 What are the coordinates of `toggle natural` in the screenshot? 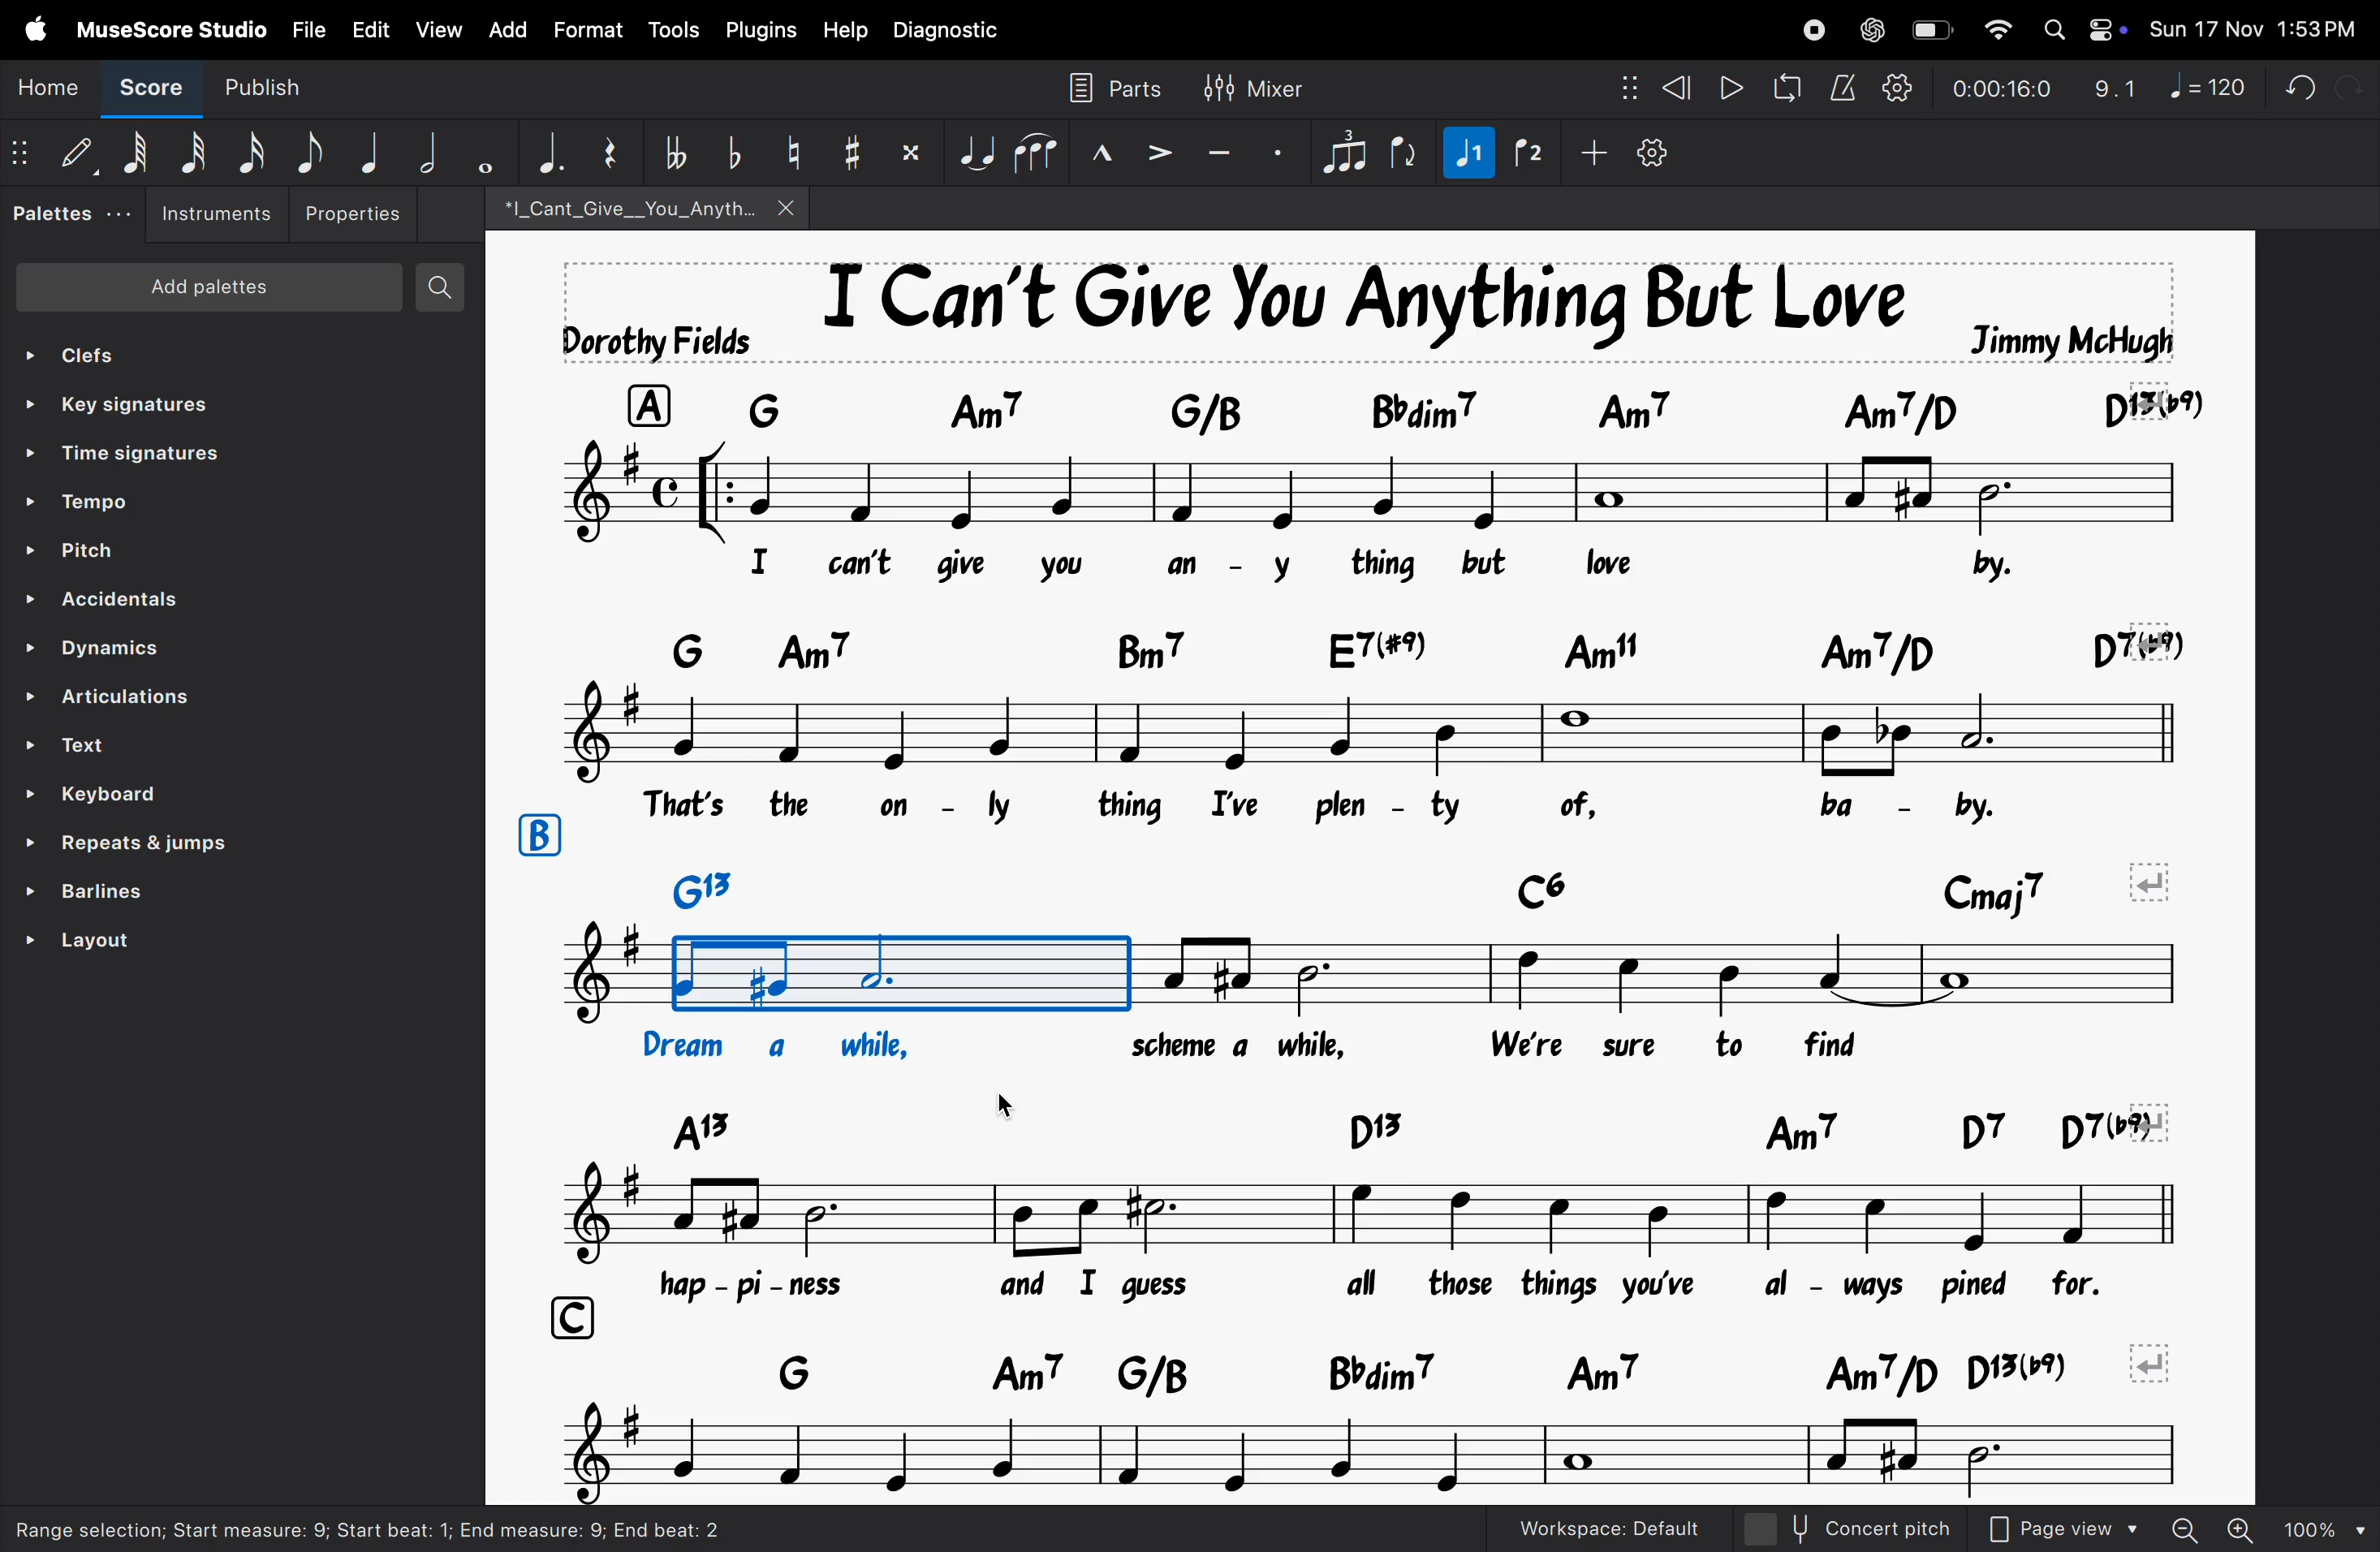 It's located at (790, 149).